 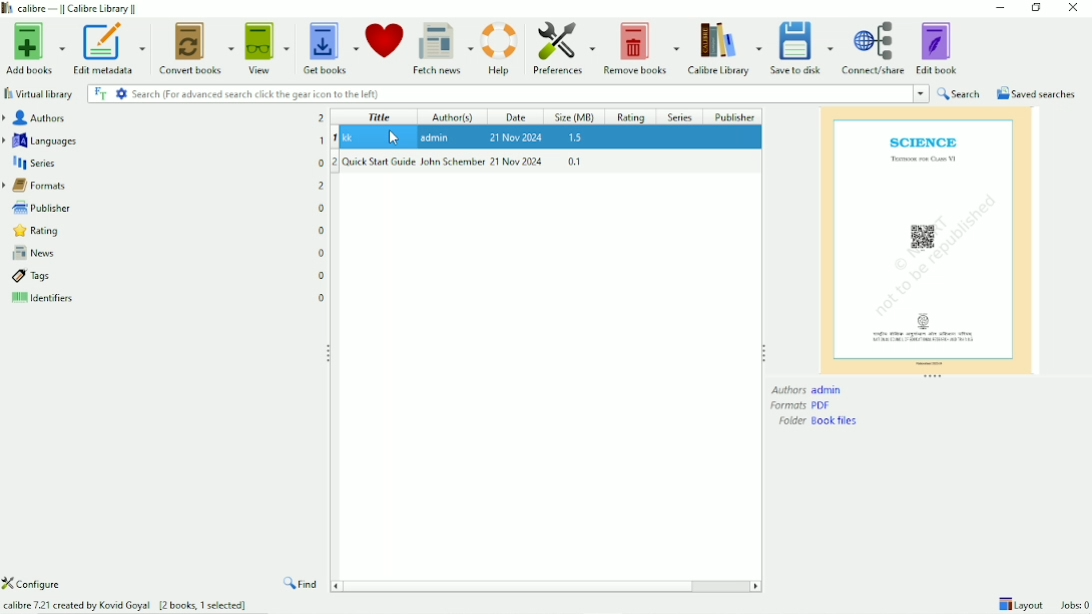 What do you see at coordinates (996, 8) in the screenshot?
I see `Minimize` at bounding box center [996, 8].